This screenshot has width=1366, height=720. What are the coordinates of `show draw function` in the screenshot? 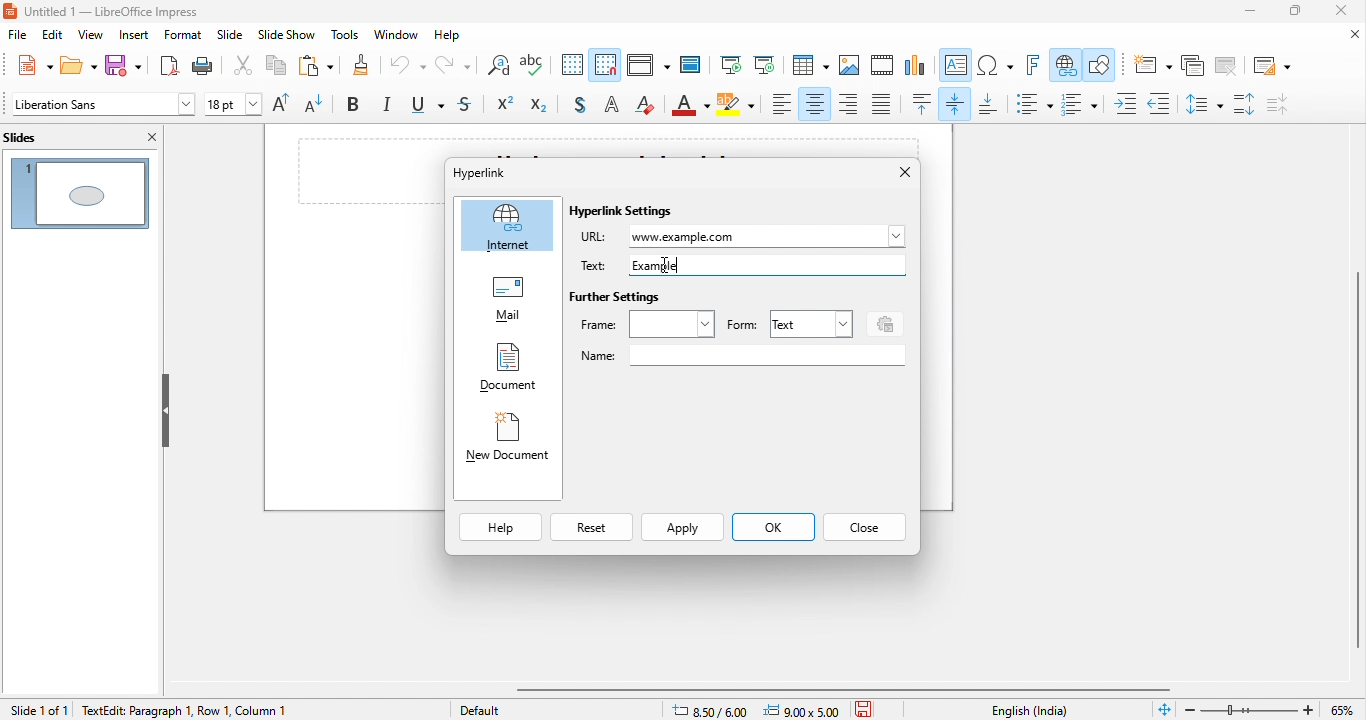 It's located at (1101, 67).